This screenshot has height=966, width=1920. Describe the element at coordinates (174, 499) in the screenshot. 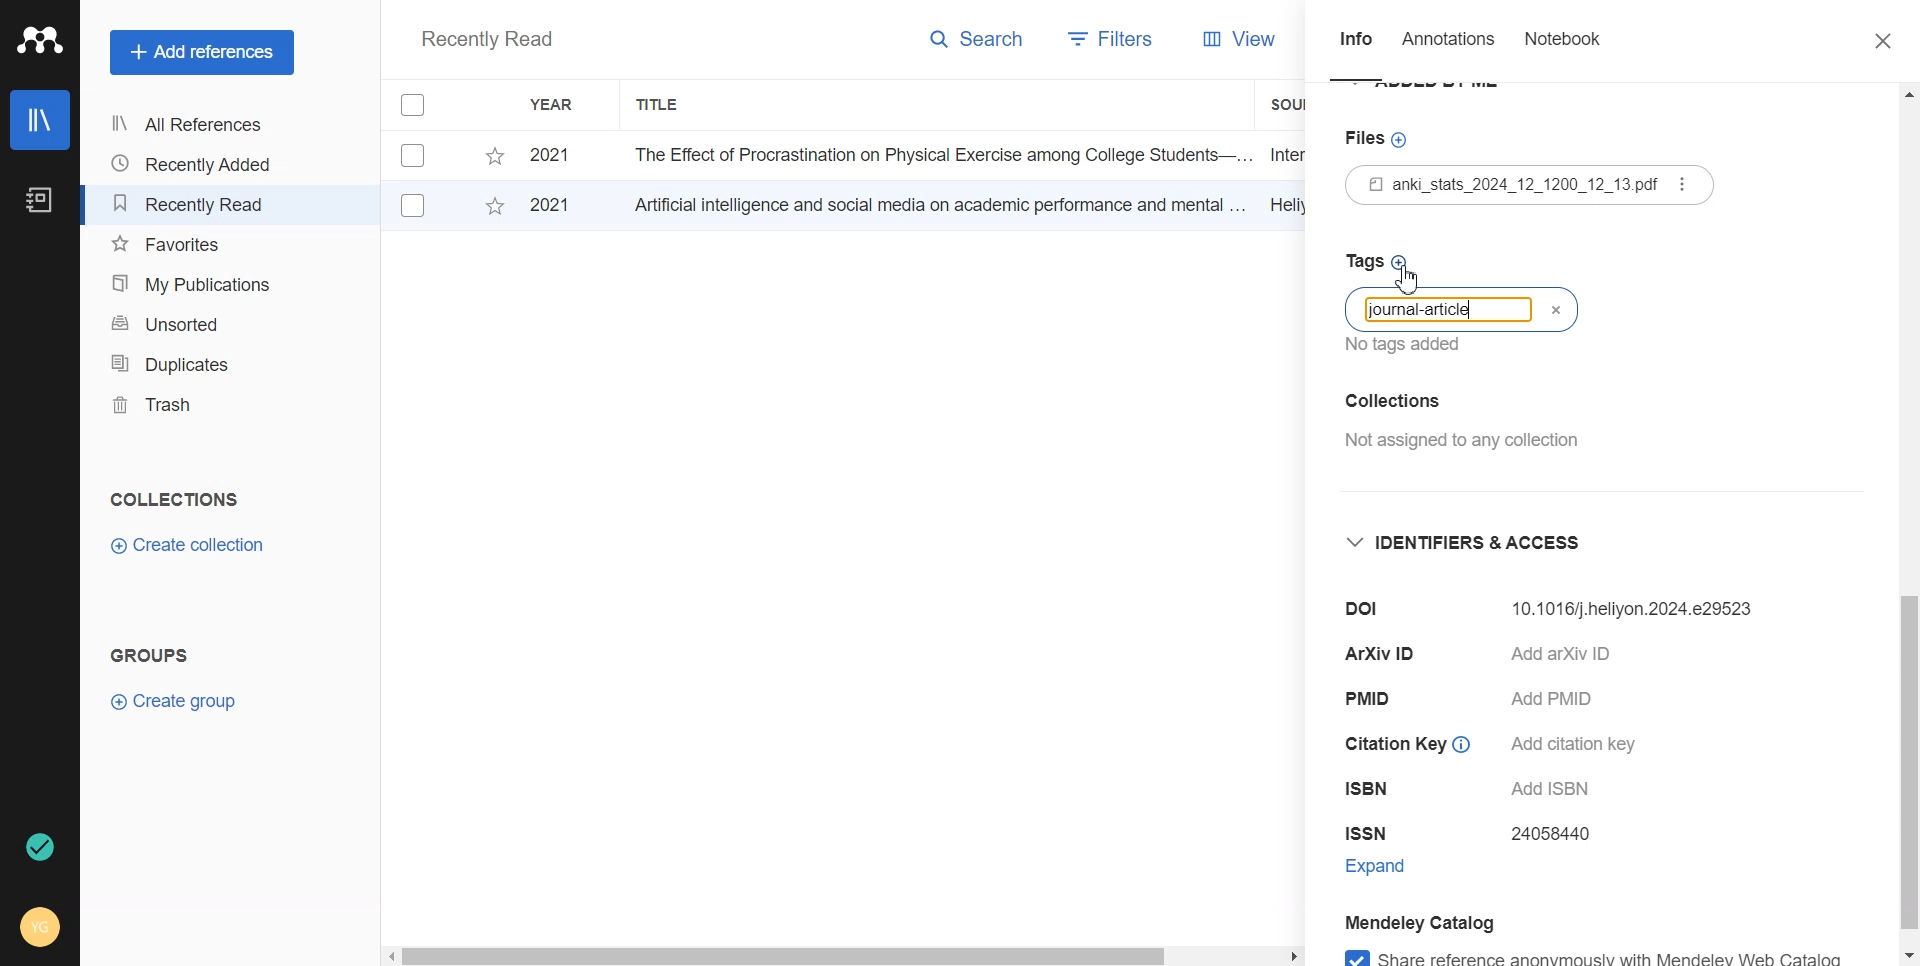

I see `Collections` at that location.